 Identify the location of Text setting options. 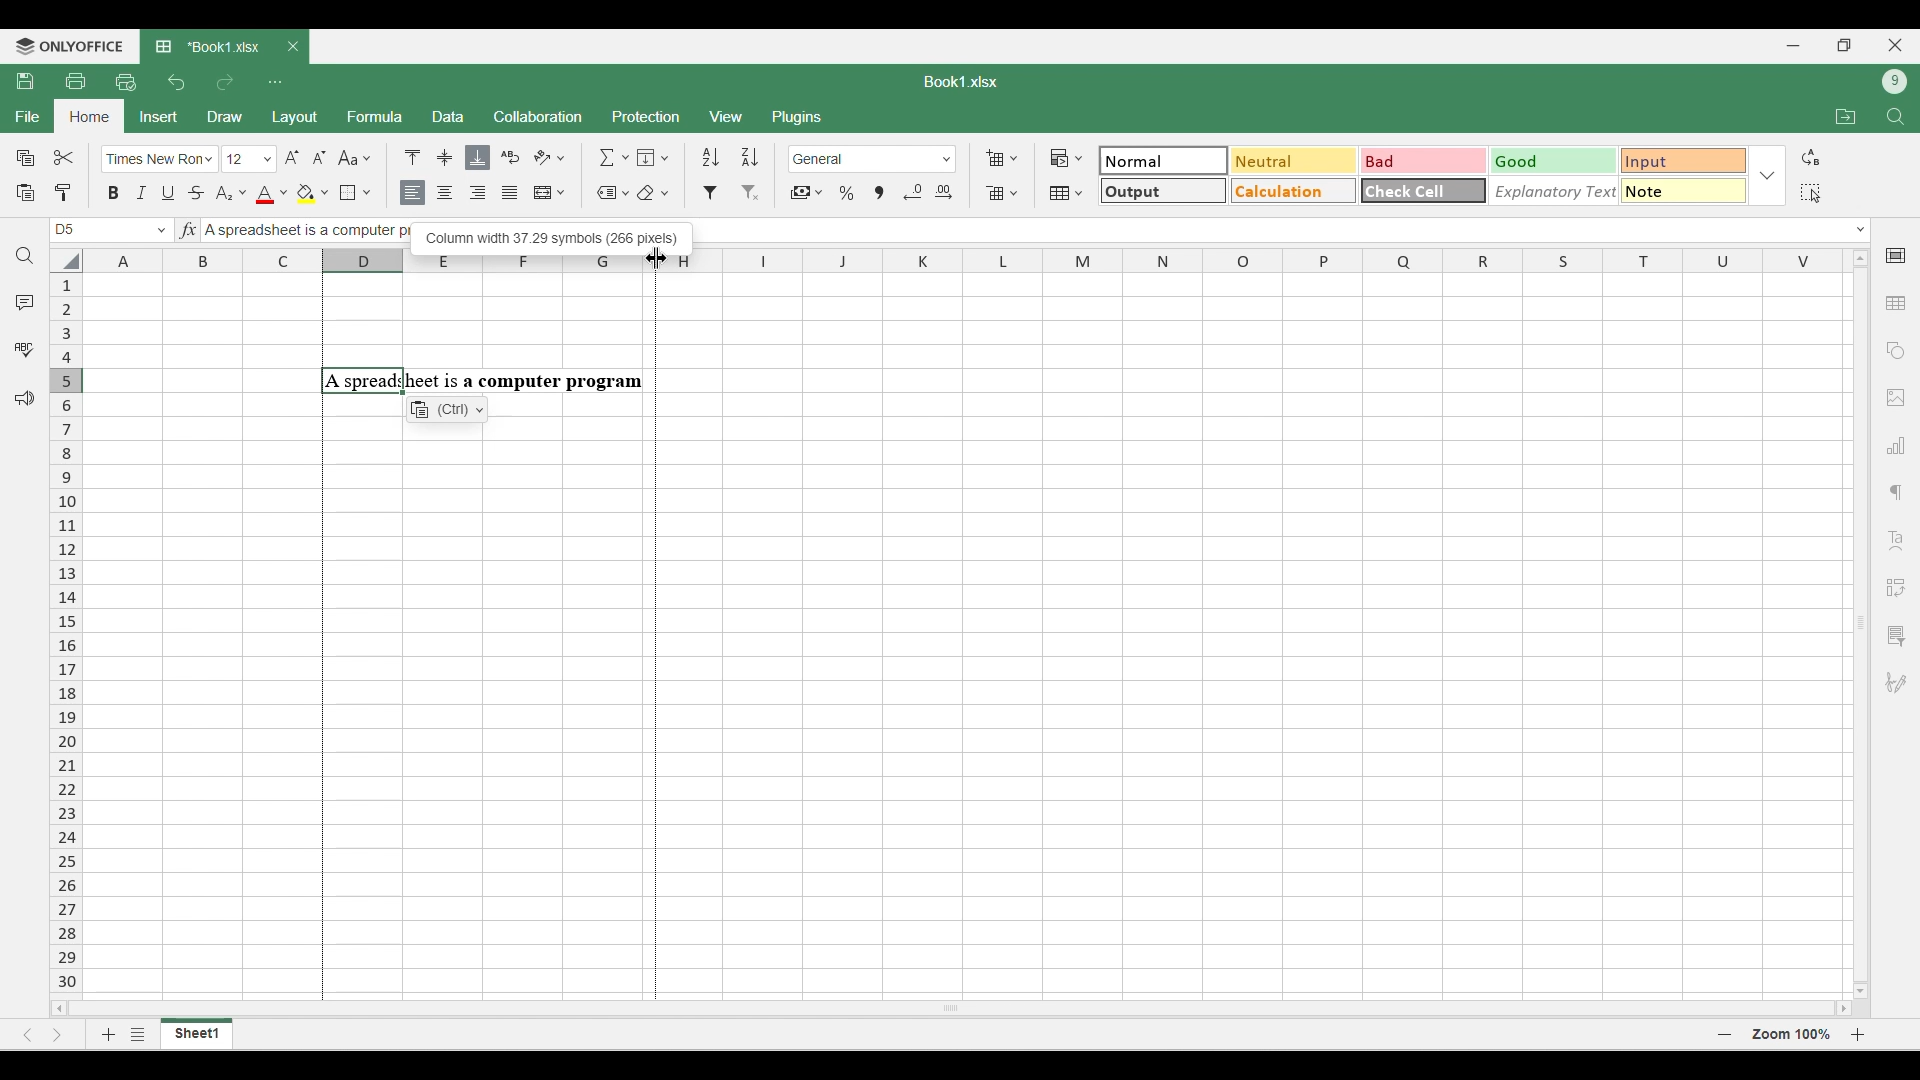
(447, 409).